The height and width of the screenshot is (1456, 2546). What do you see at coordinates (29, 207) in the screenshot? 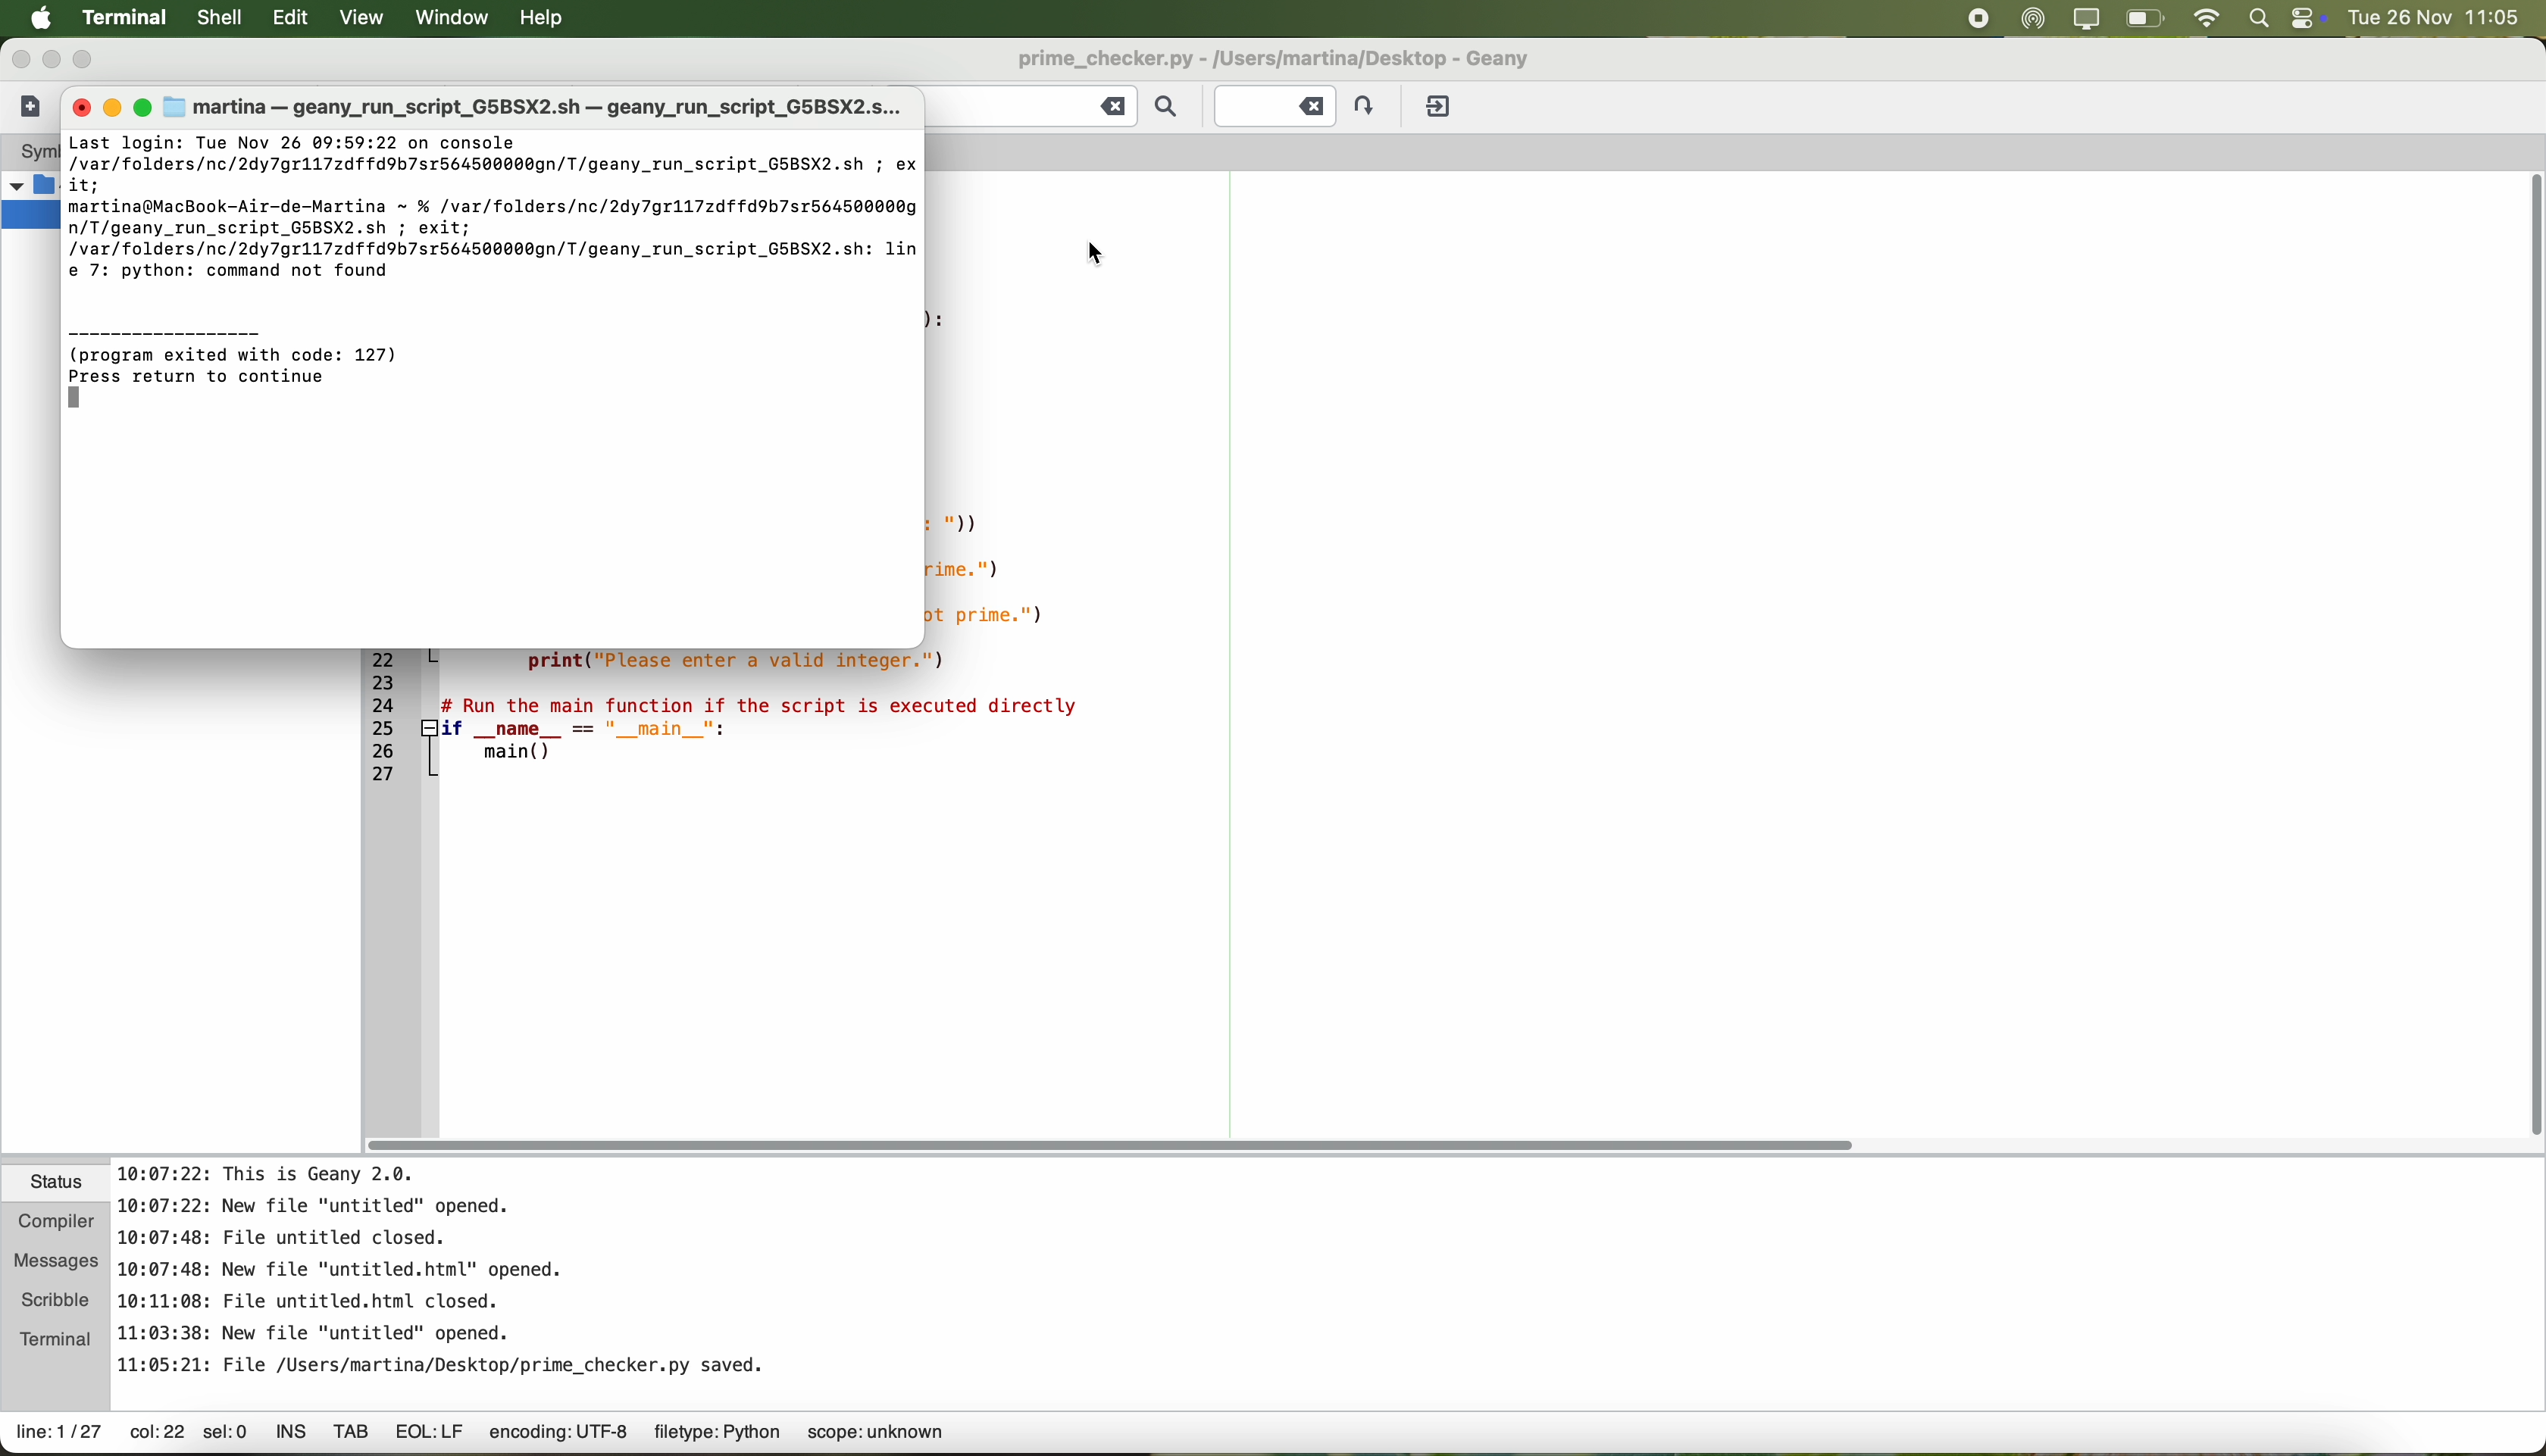
I see `folders` at bounding box center [29, 207].